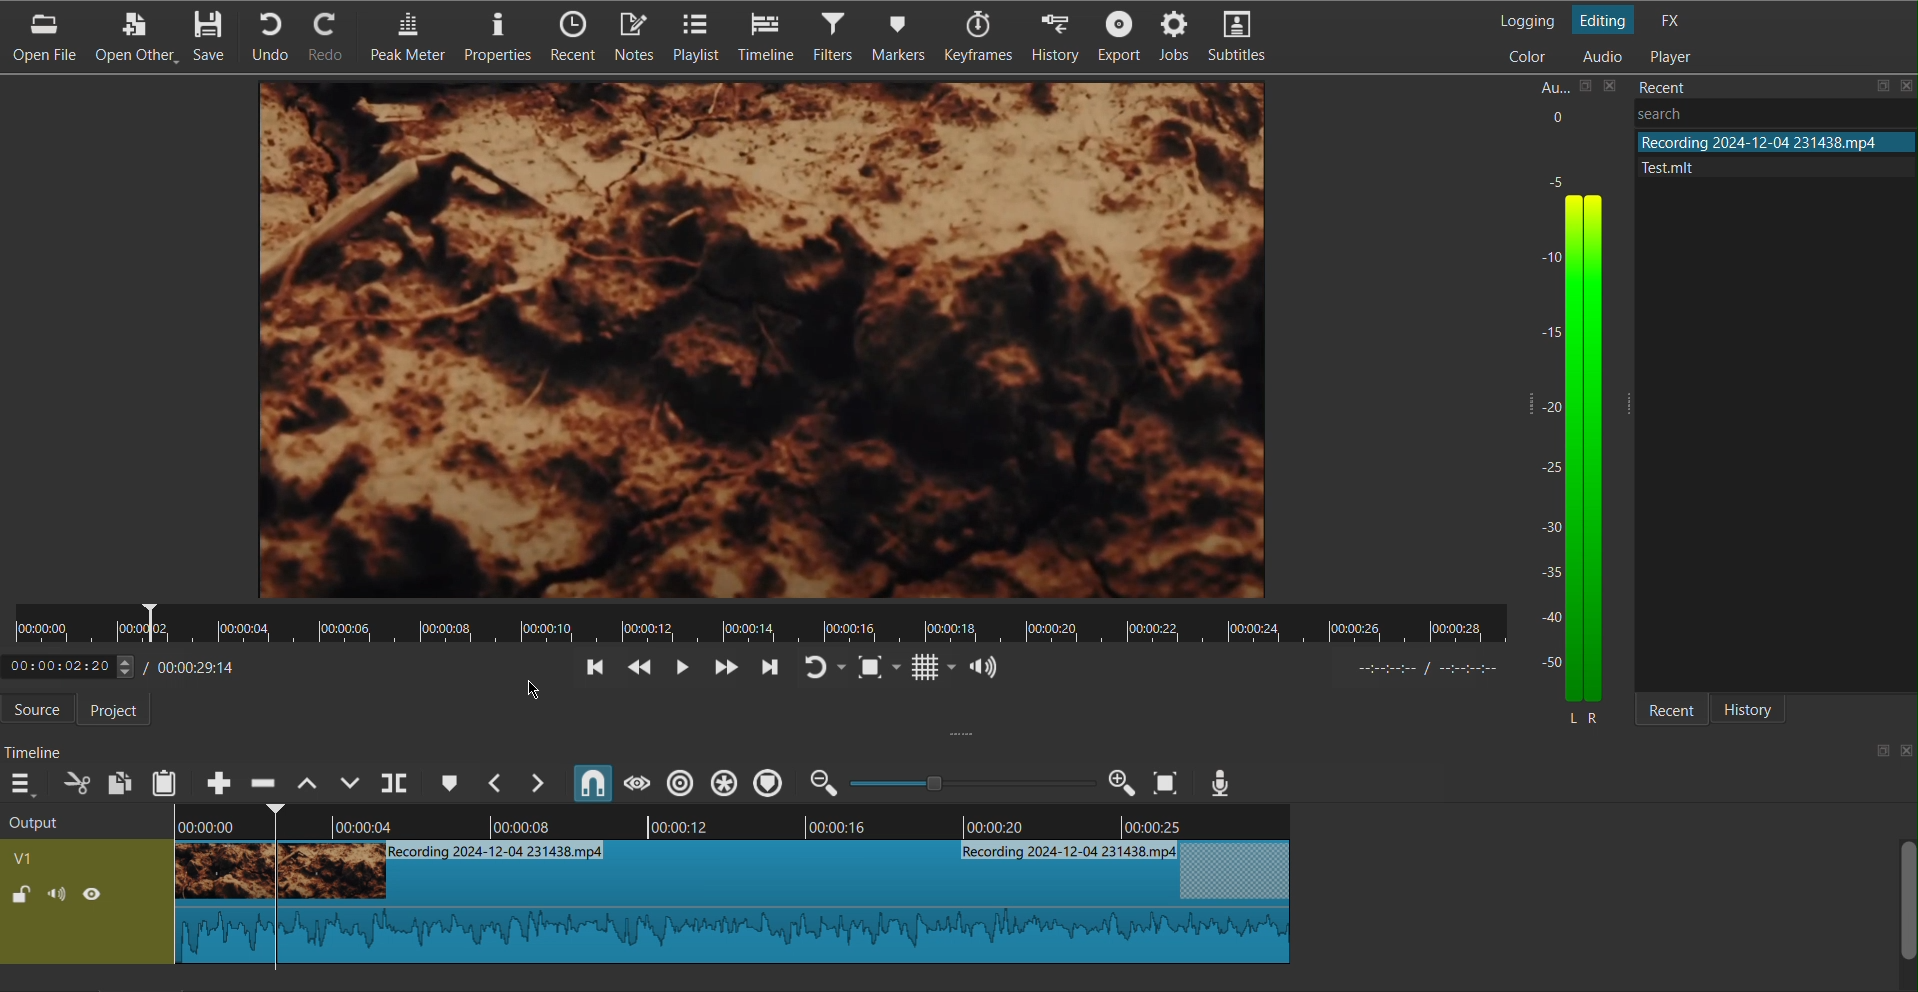 The image size is (1918, 992). What do you see at coordinates (1612, 85) in the screenshot?
I see `close` at bounding box center [1612, 85].